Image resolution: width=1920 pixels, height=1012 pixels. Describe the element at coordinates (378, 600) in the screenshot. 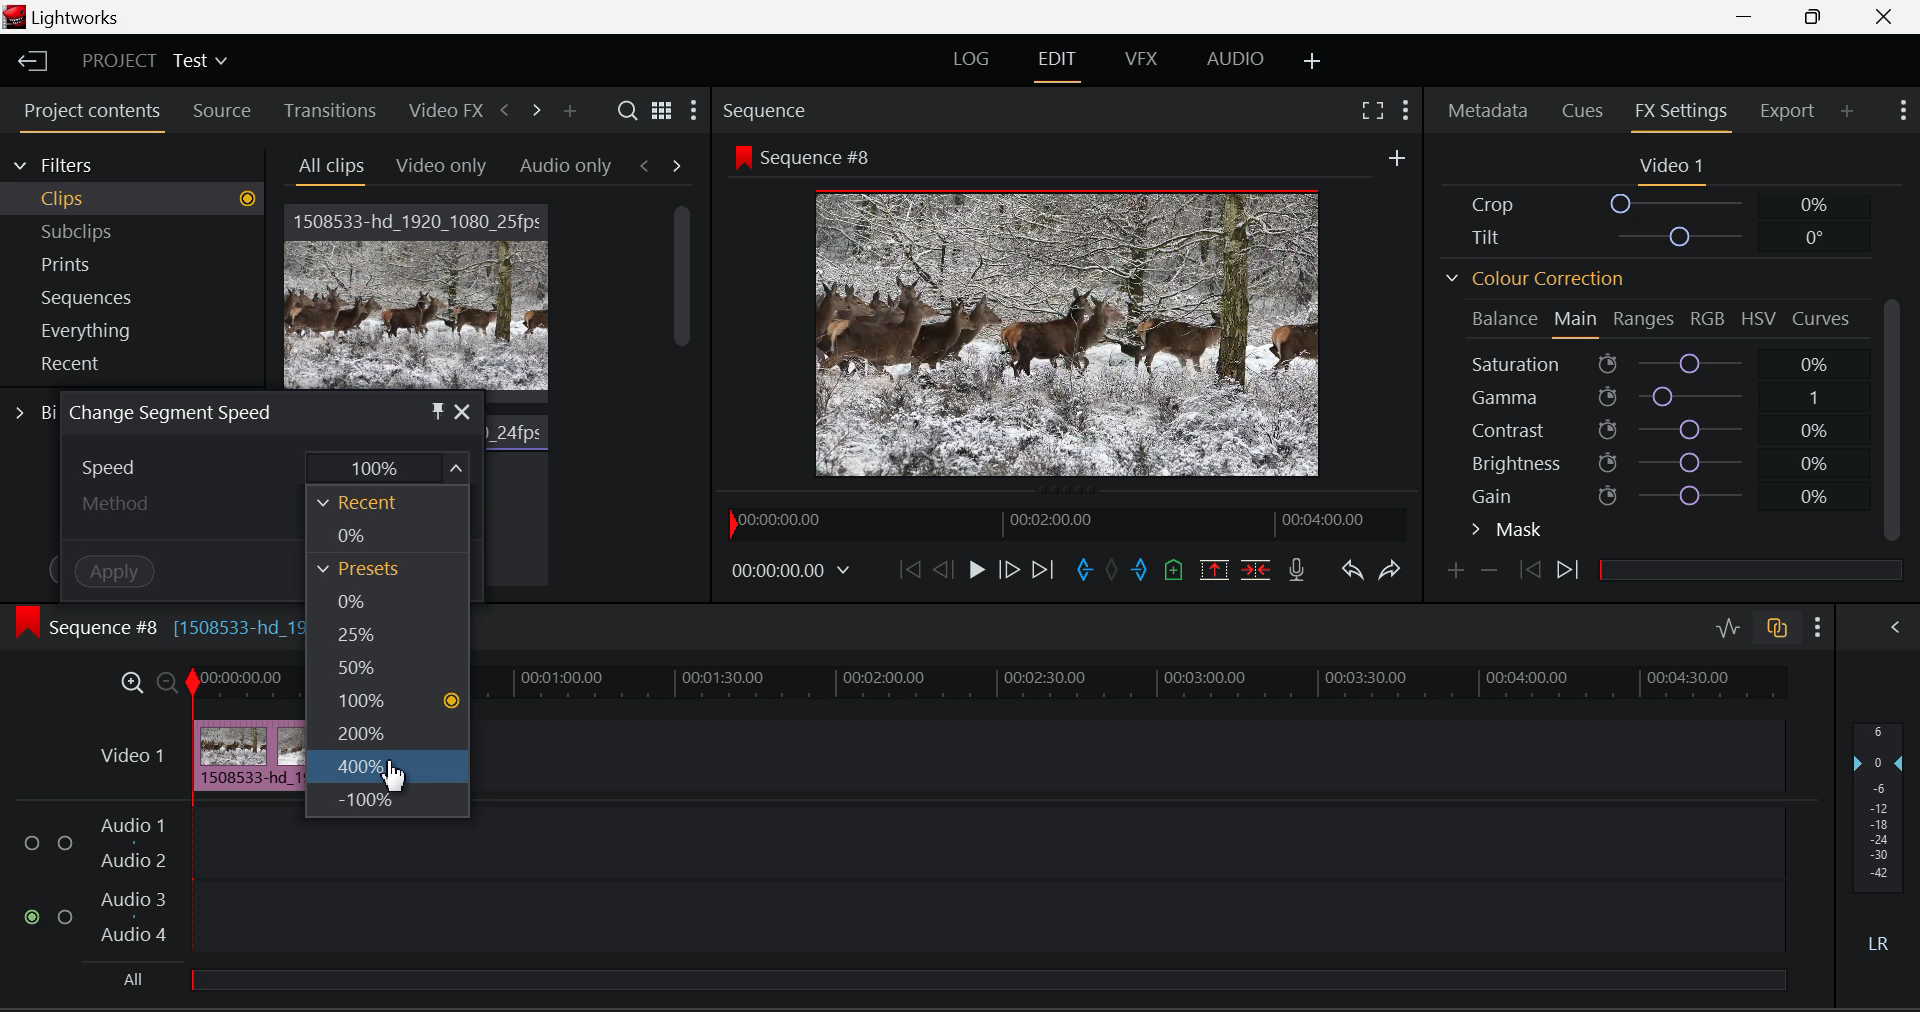

I see `0%` at that location.